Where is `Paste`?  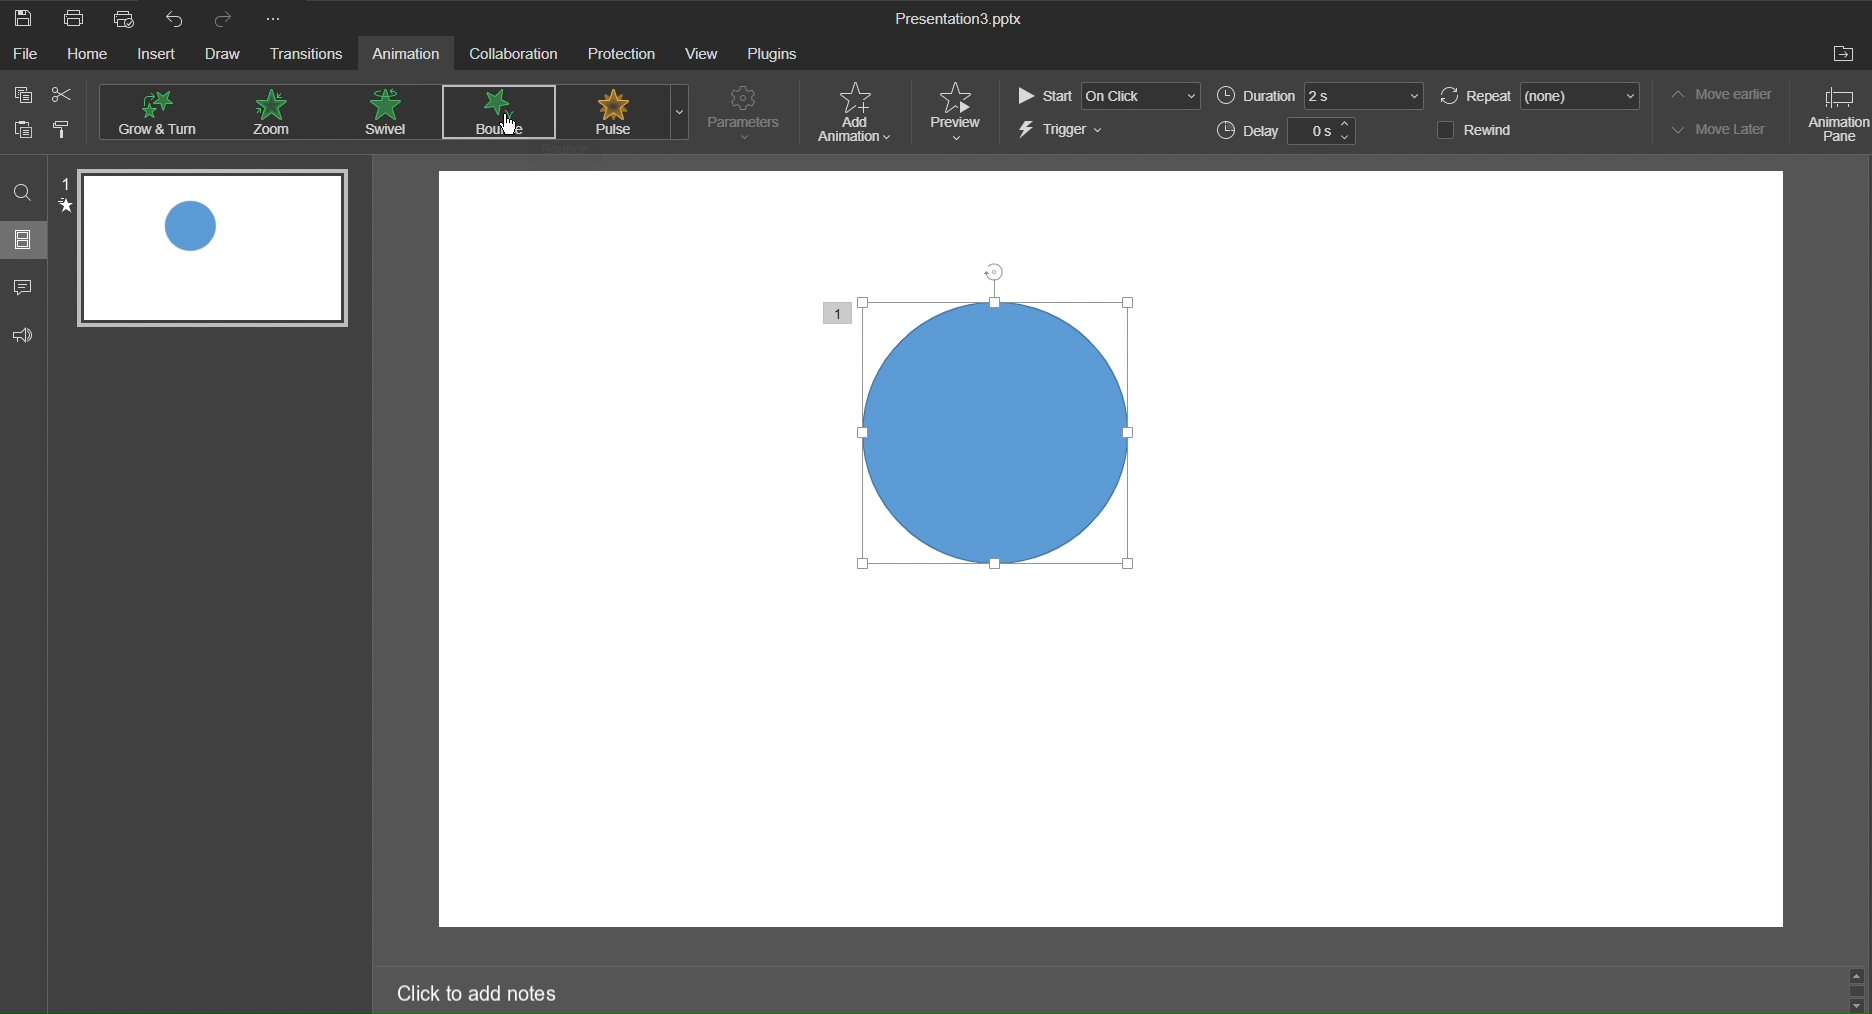
Paste is located at coordinates (23, 134).